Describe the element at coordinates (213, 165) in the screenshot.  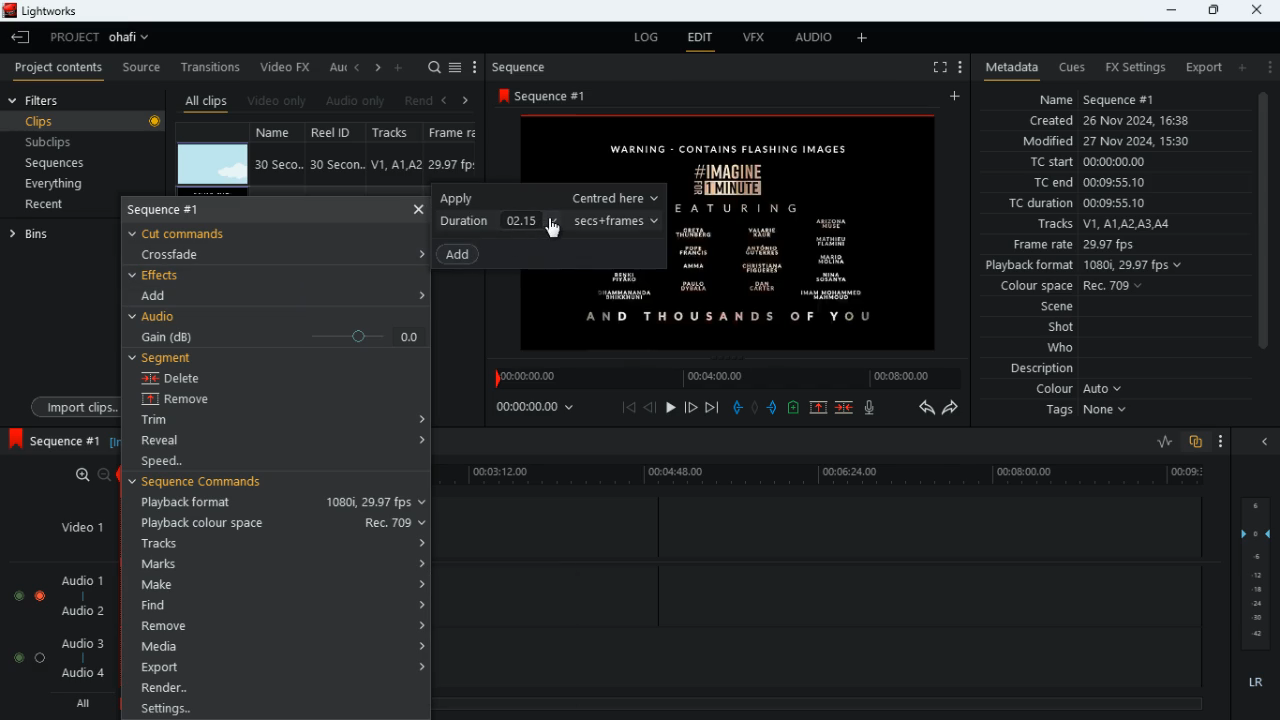
I see `image` at that location.